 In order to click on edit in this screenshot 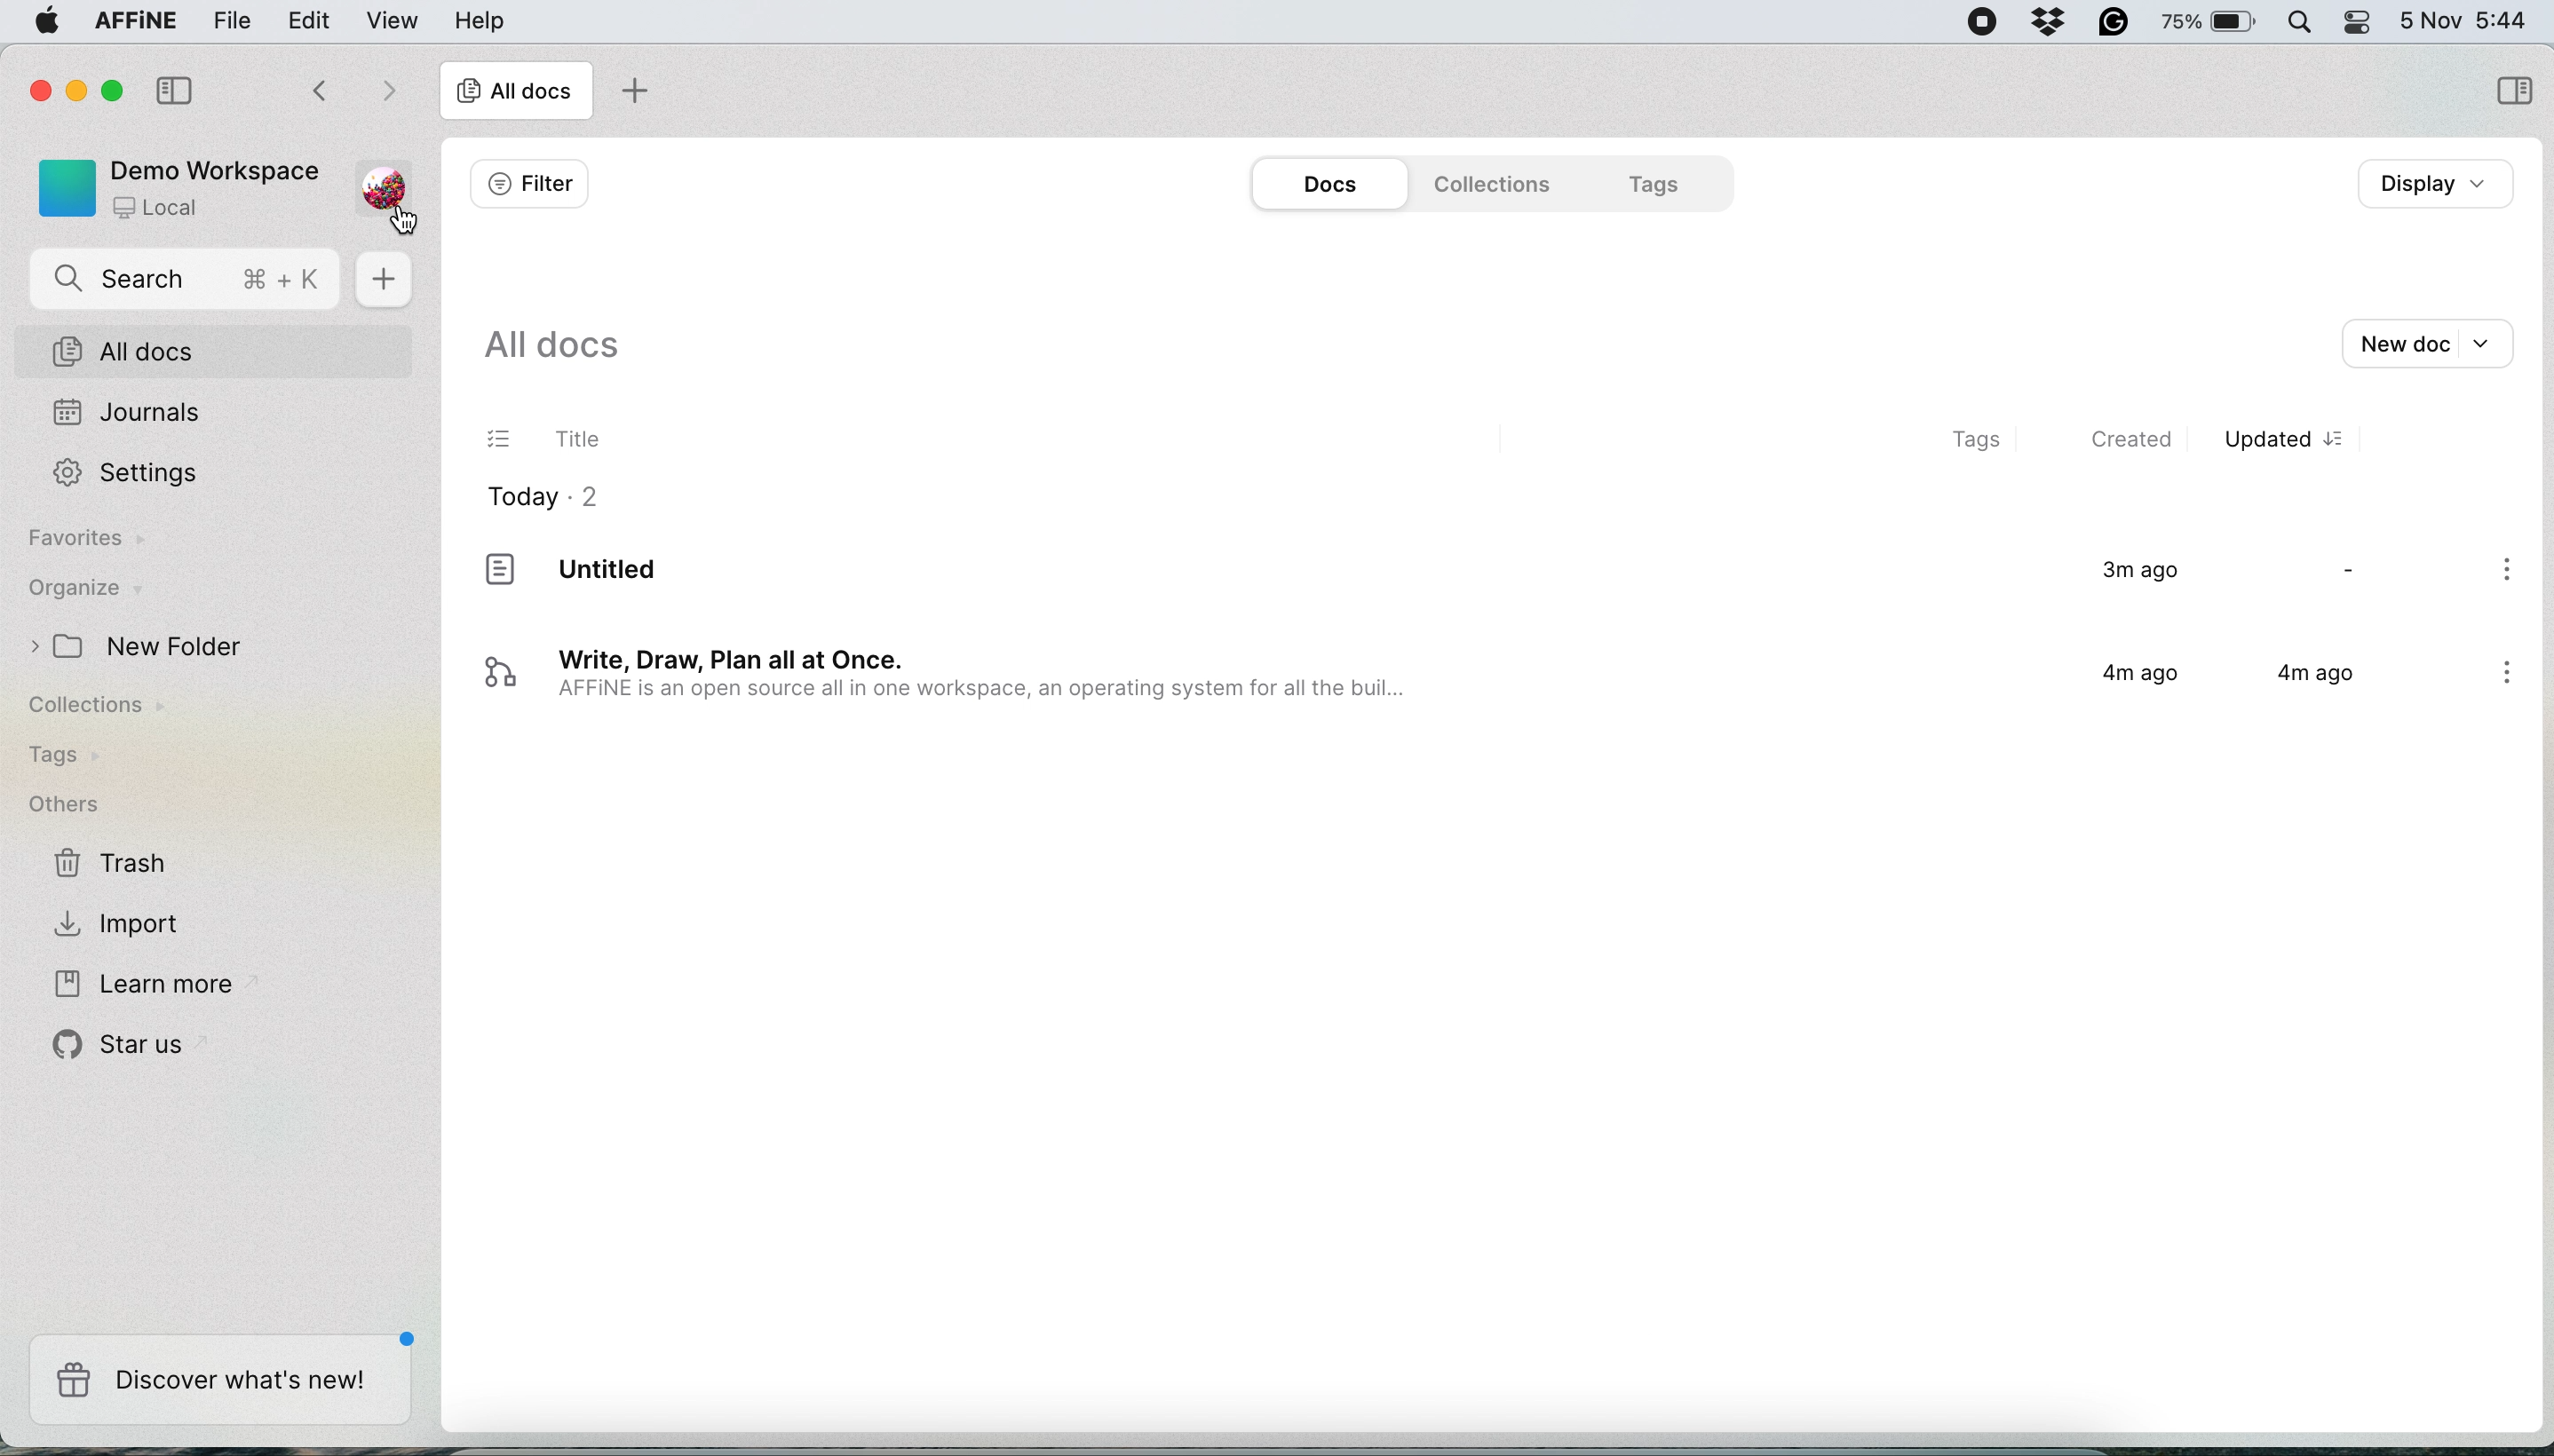, I will do `click(310, 19)`.